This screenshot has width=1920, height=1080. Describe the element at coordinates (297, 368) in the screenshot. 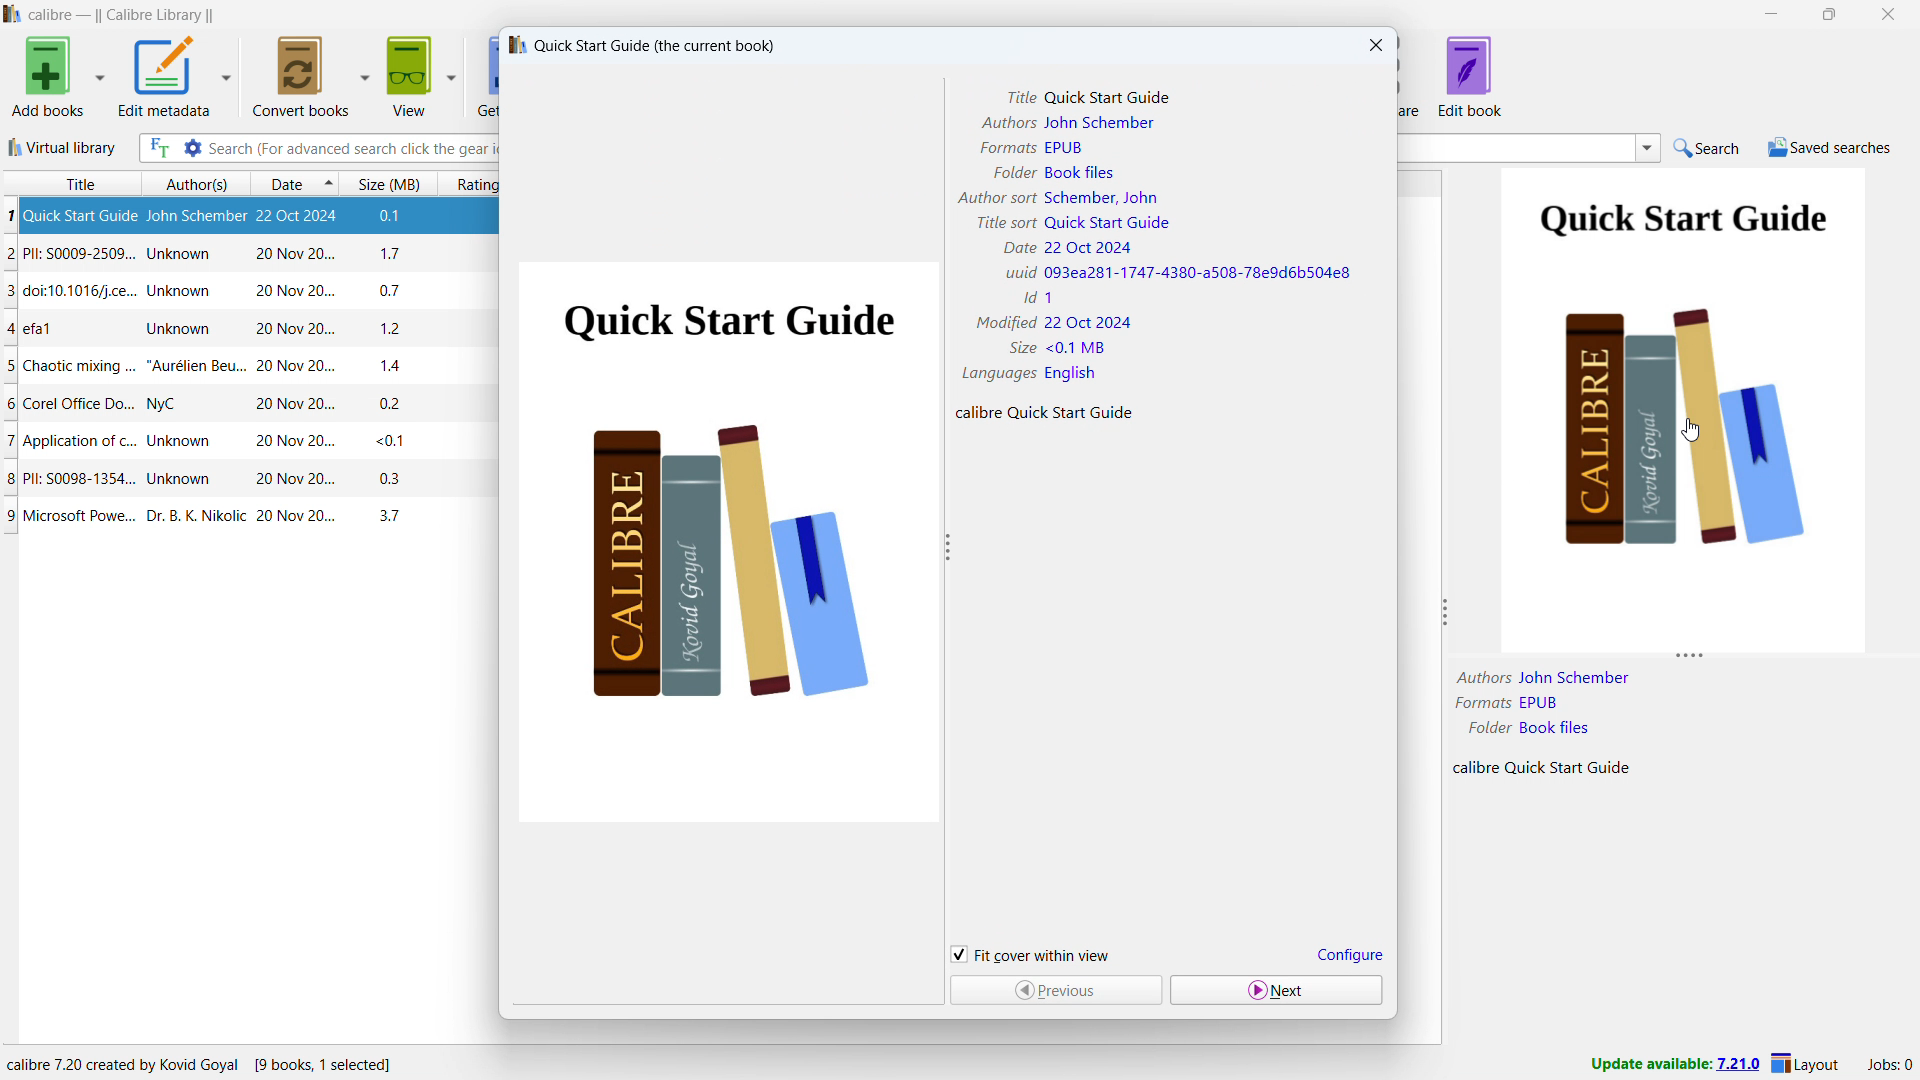

I see `20 Nov 20..` at that location.